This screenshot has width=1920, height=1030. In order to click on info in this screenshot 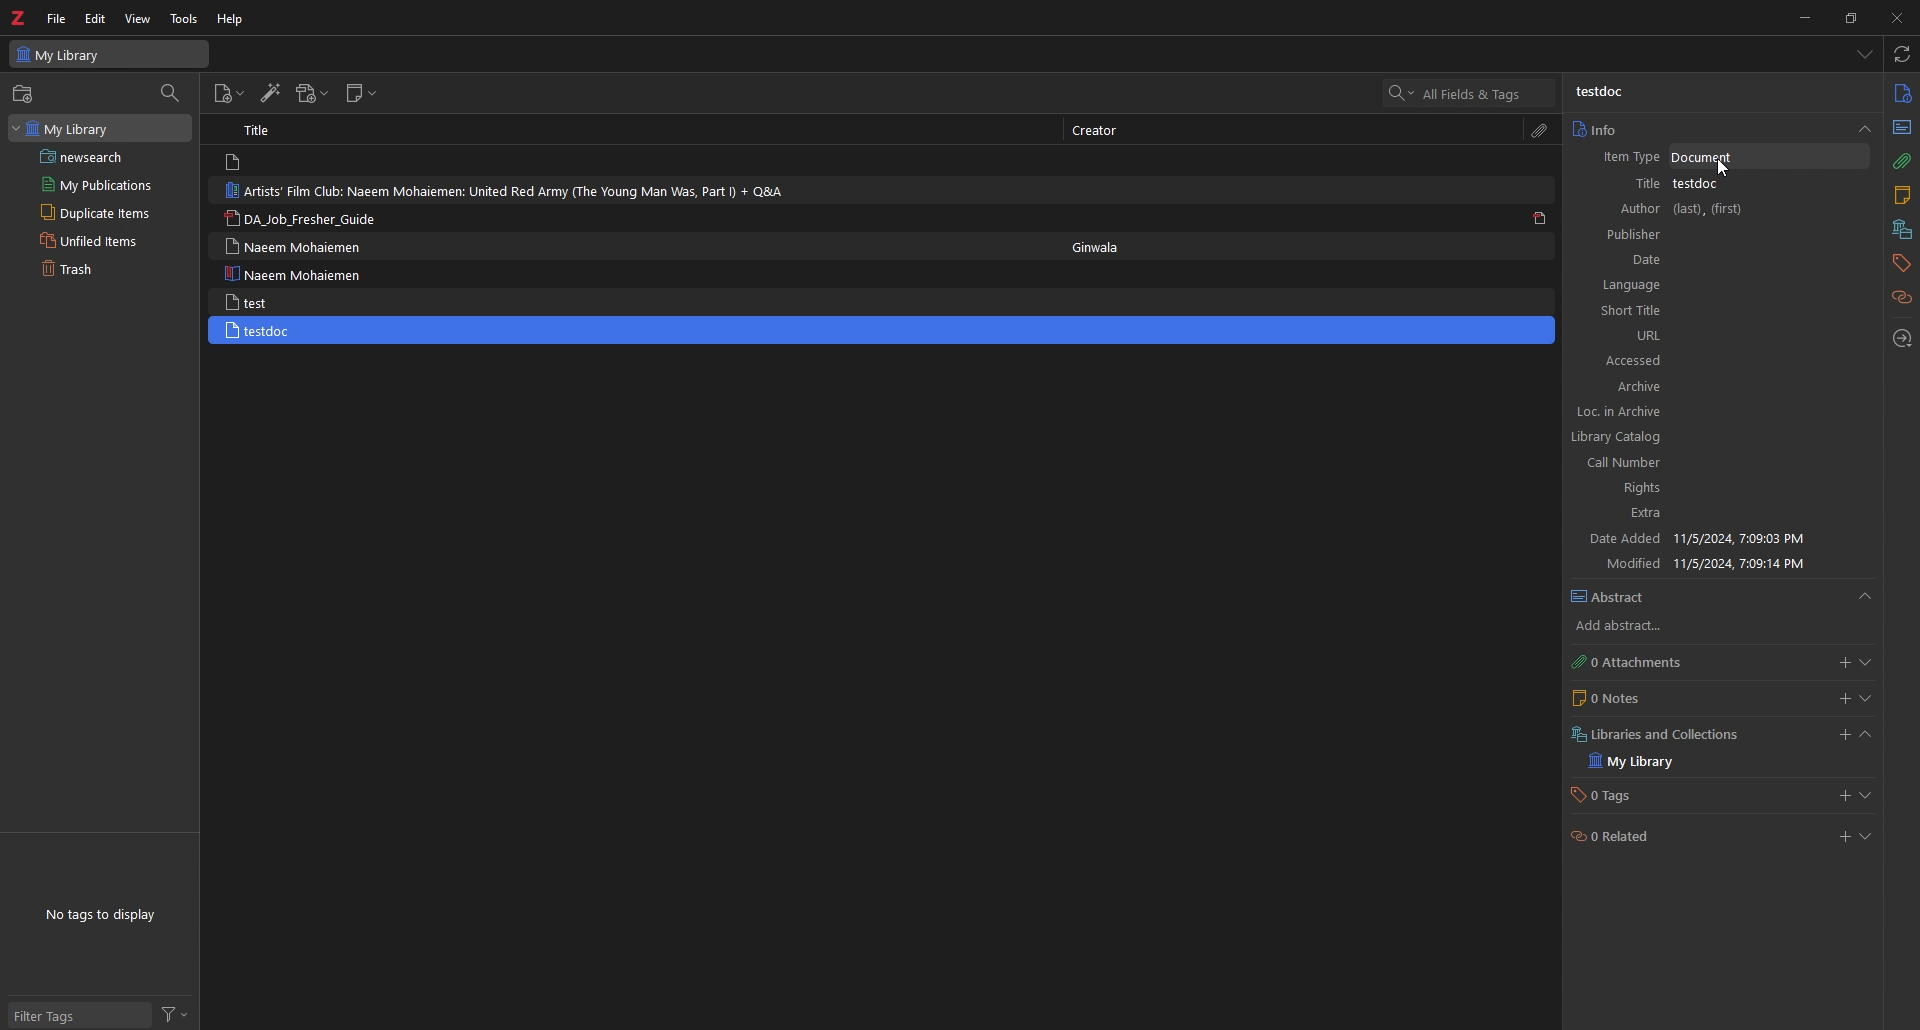, I will do `click(1902, 93)`.